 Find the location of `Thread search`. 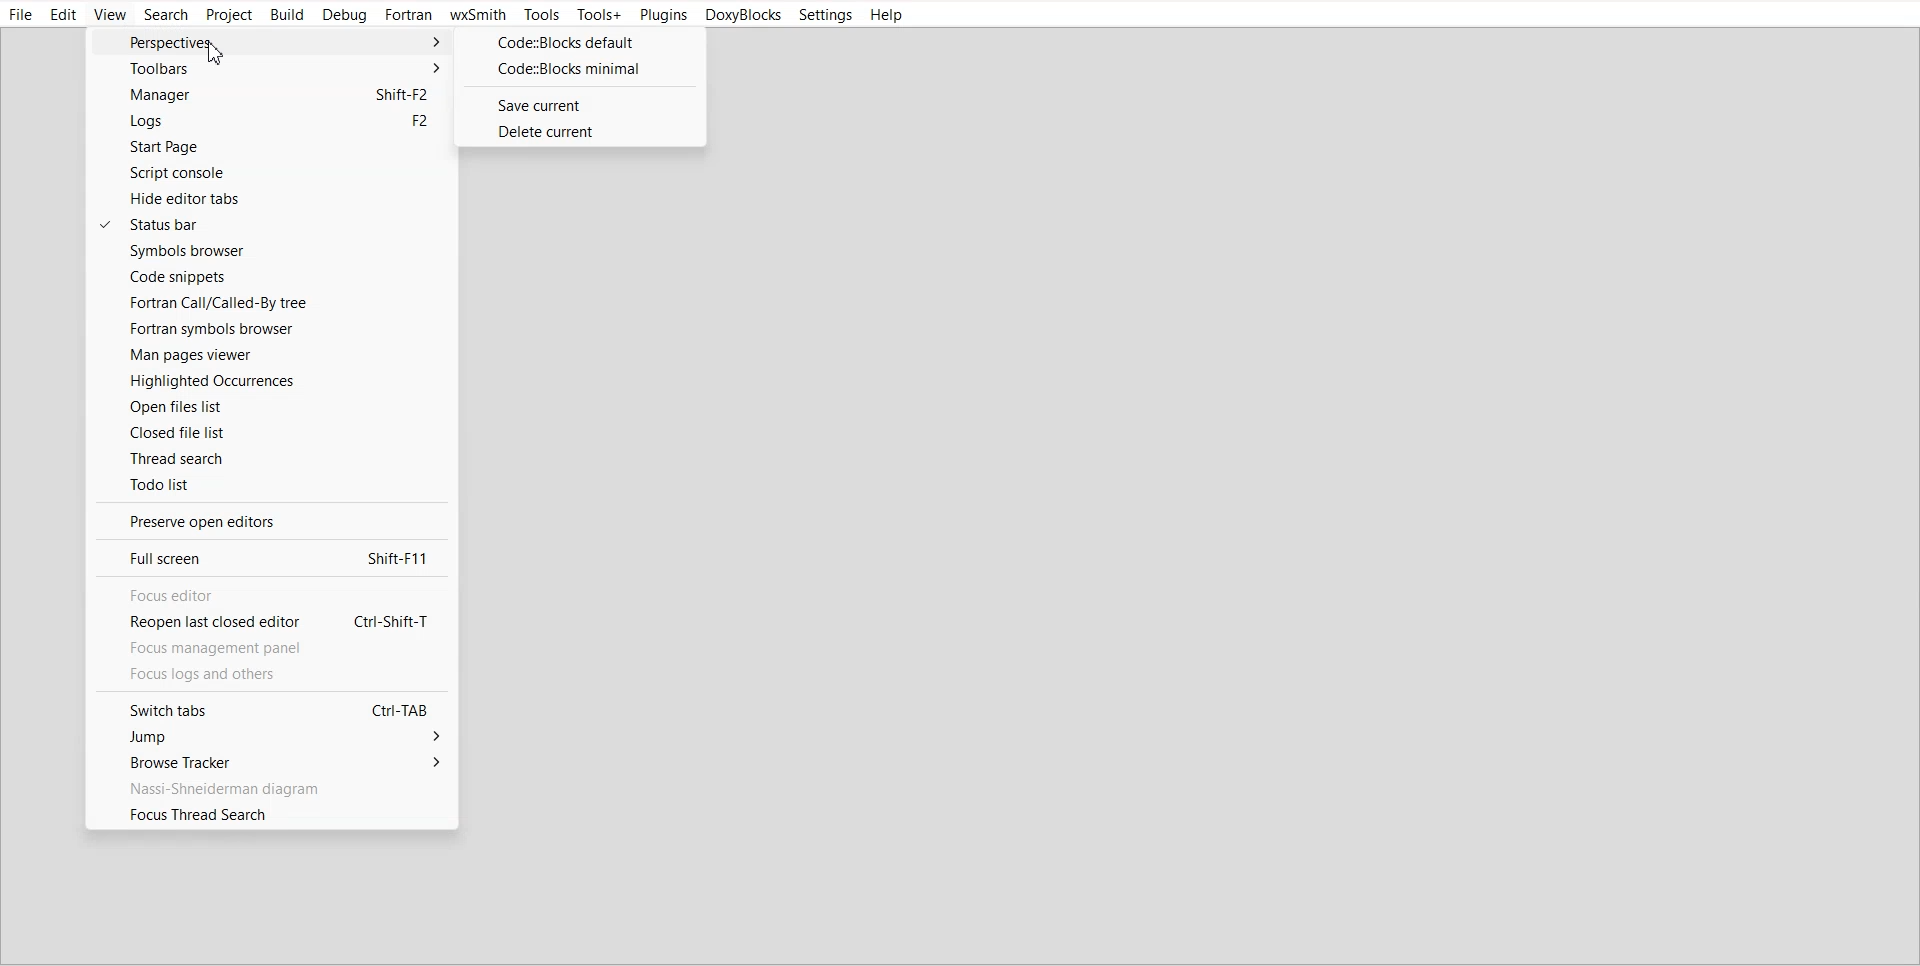

Thread search is located at coordinates (272, 457).